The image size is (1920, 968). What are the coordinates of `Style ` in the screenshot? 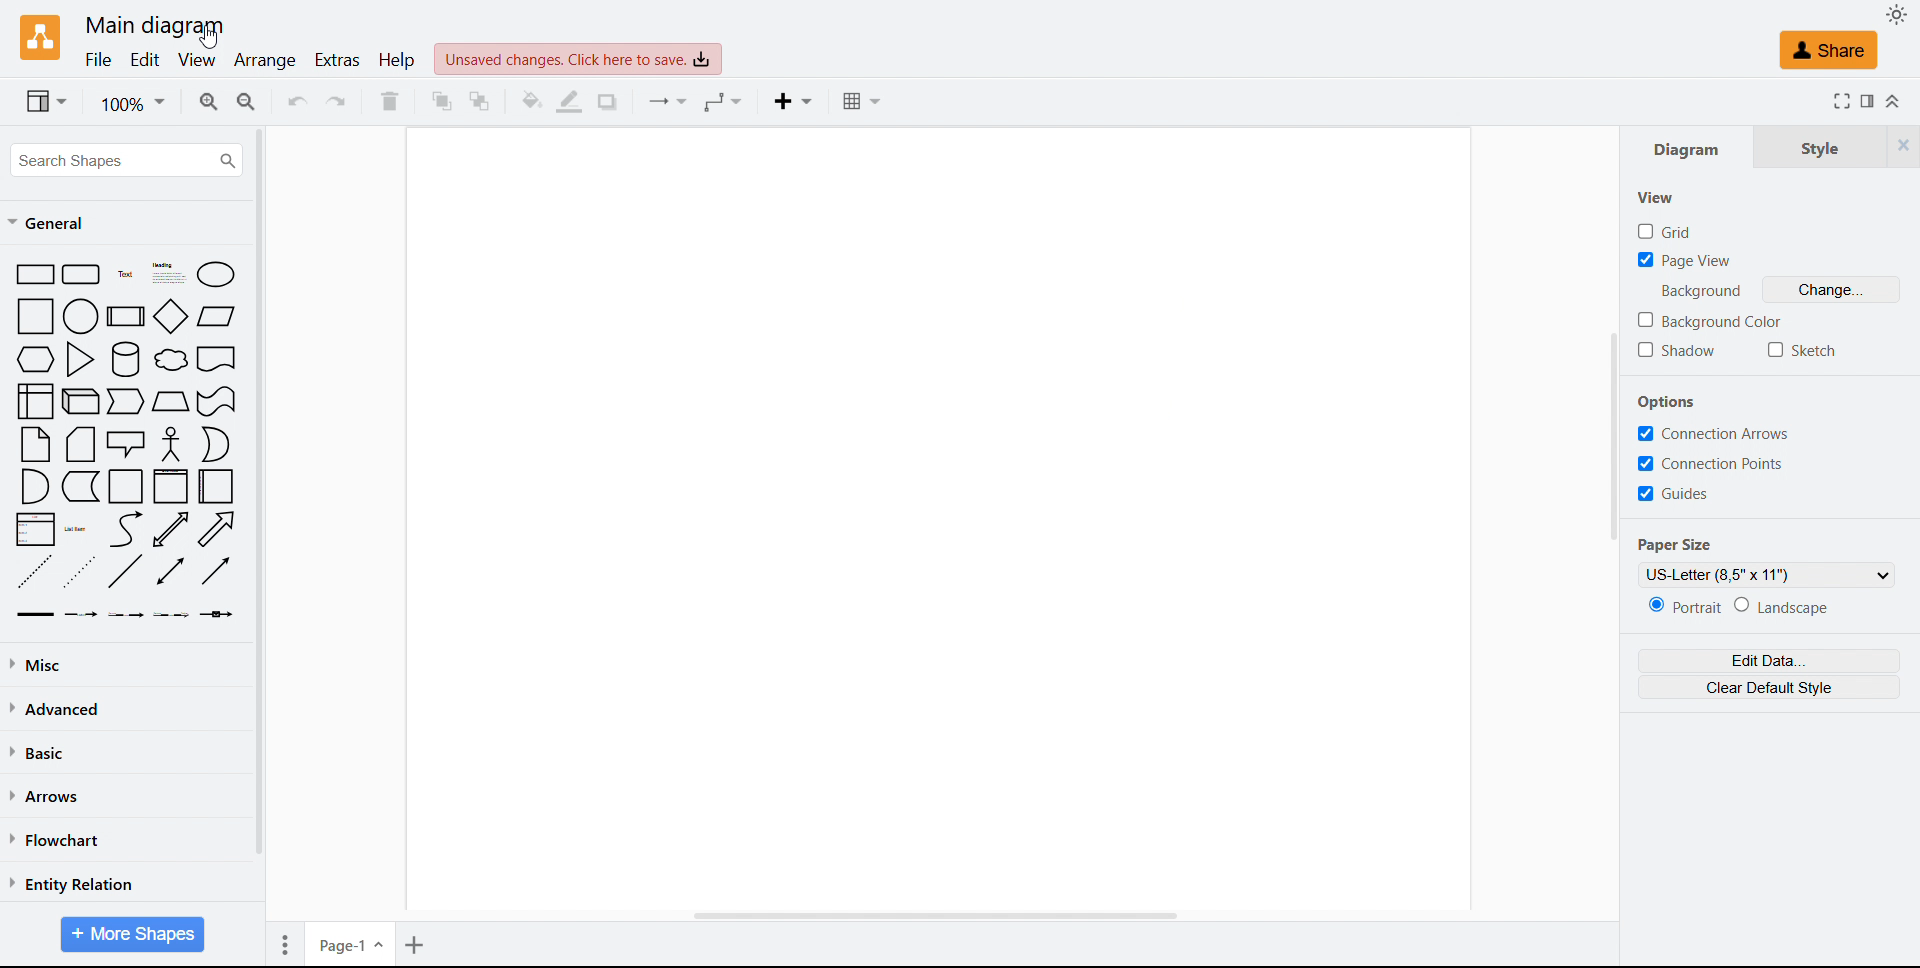 It's located at (1822, 145).